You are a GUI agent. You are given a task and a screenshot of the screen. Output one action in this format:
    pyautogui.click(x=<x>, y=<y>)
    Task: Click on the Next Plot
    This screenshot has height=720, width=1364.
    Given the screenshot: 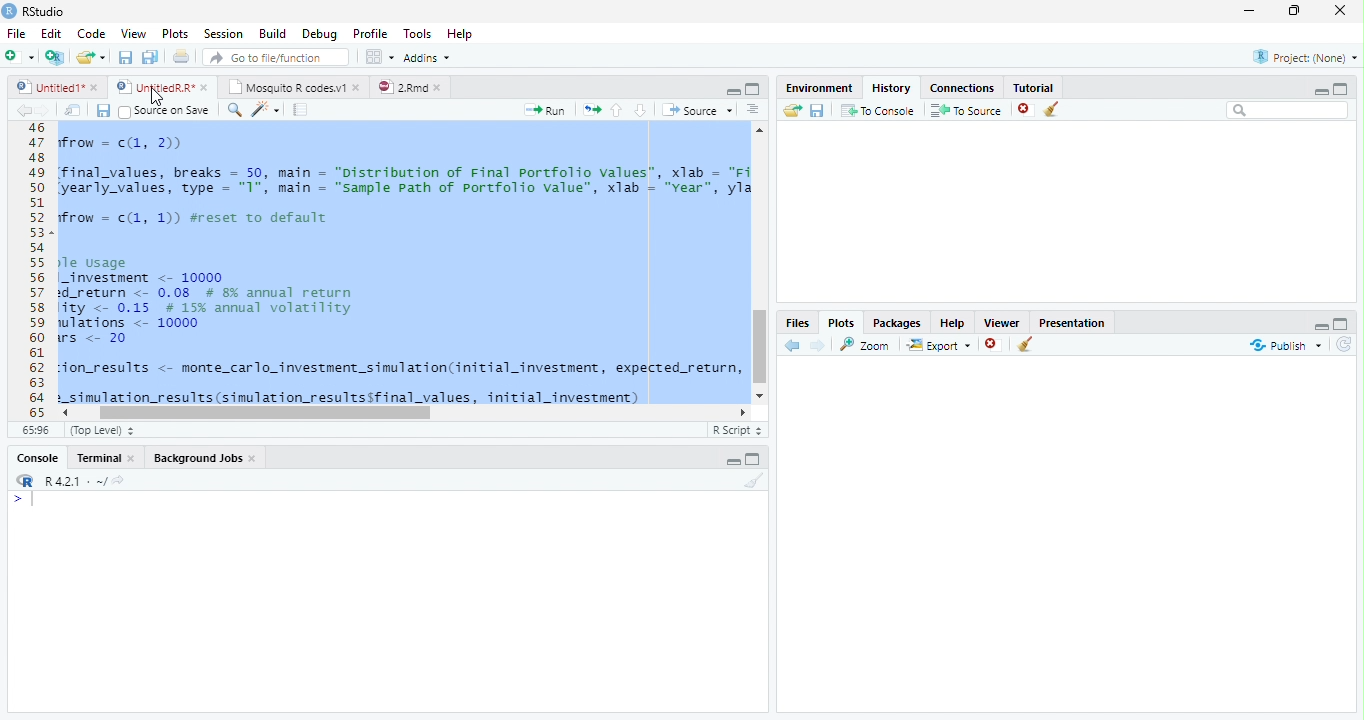 What is the action you would take?
    pyautogui.click(x=818, y=345)
    